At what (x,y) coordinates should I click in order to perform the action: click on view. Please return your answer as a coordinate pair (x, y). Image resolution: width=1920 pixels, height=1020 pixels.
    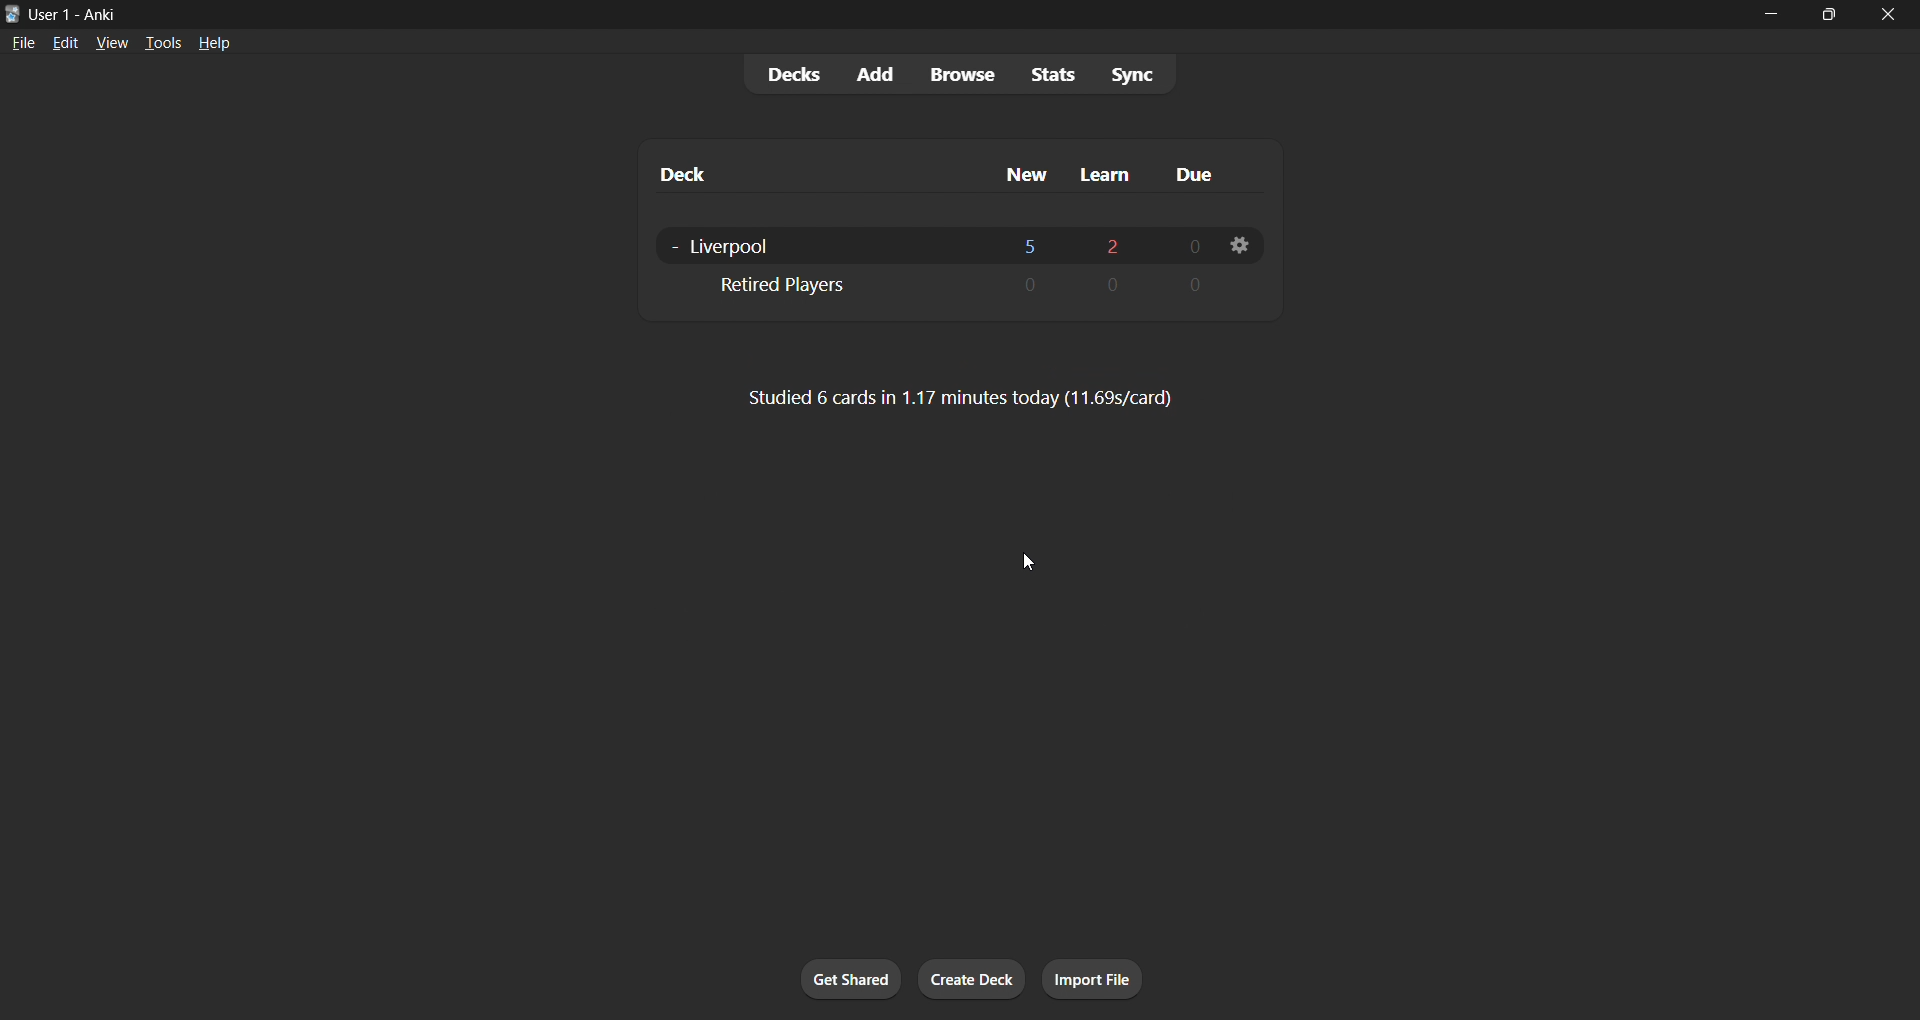
    Looking at the image, I should click on (110, 44).